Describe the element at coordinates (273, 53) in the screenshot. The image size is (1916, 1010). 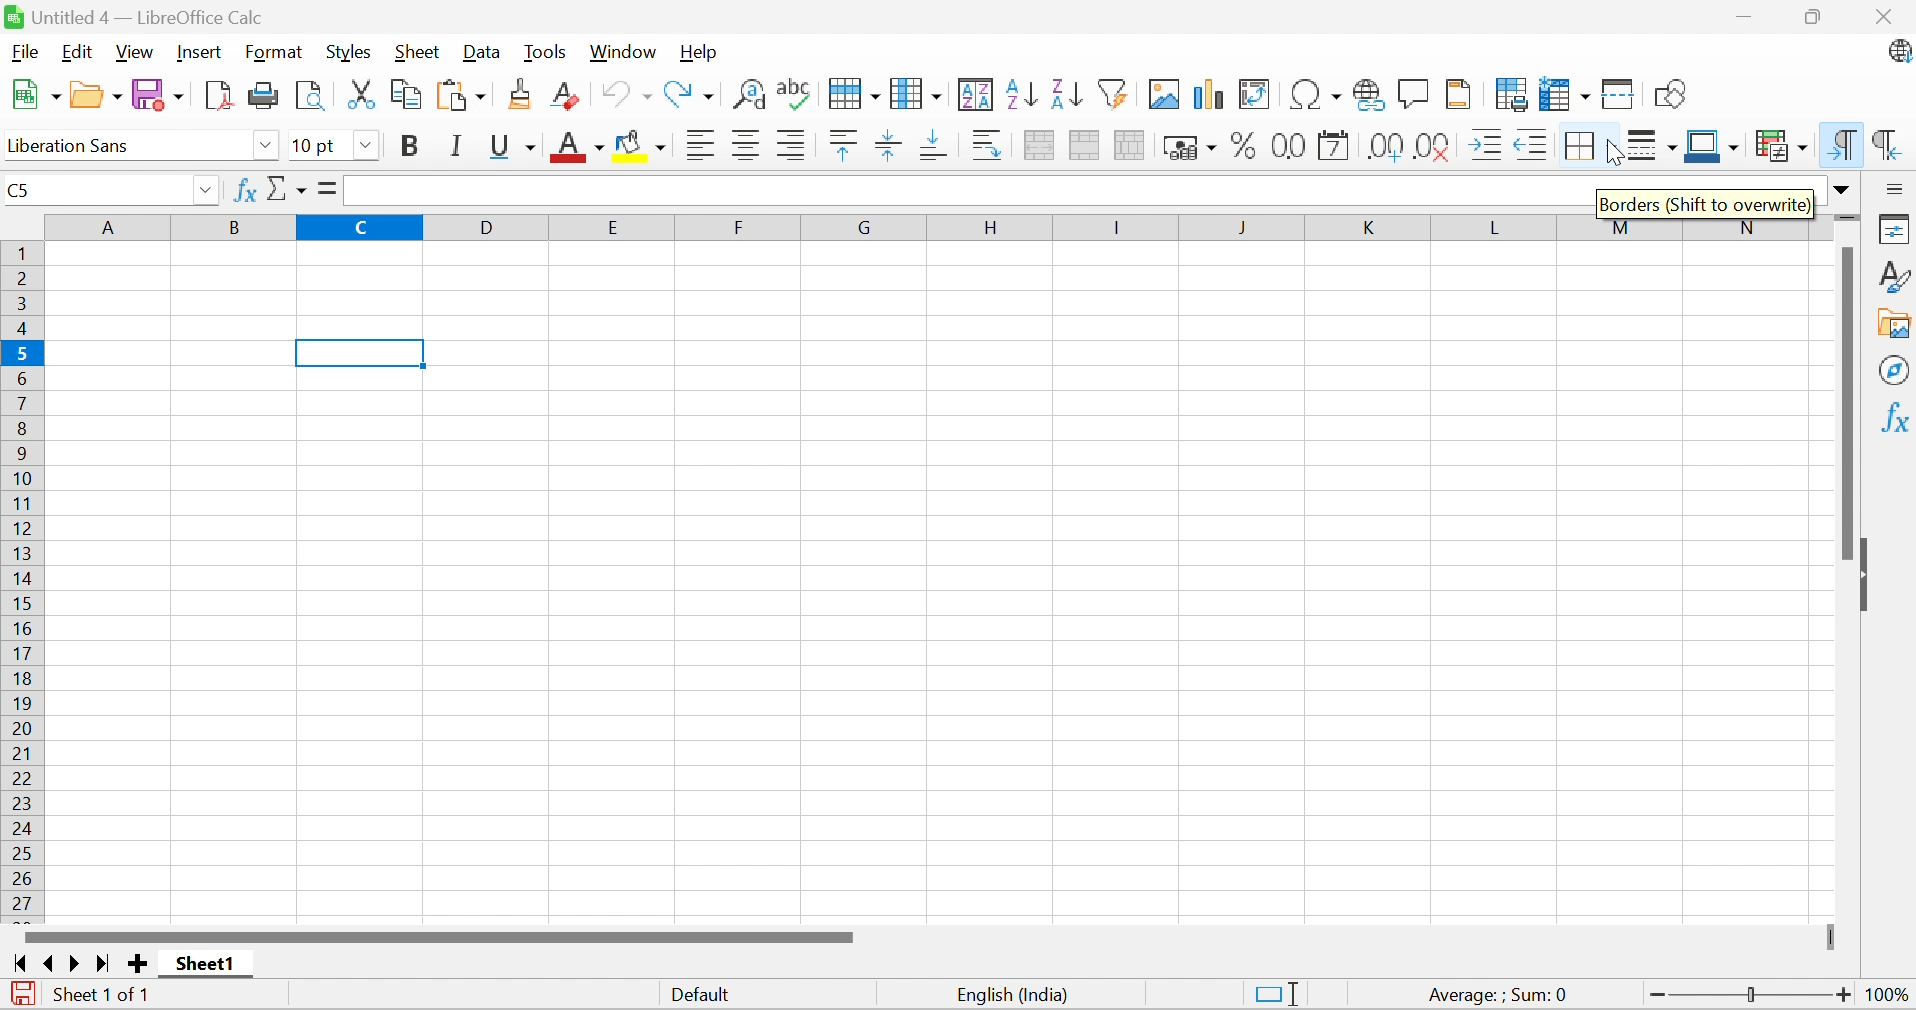
I see `Format` at that location.